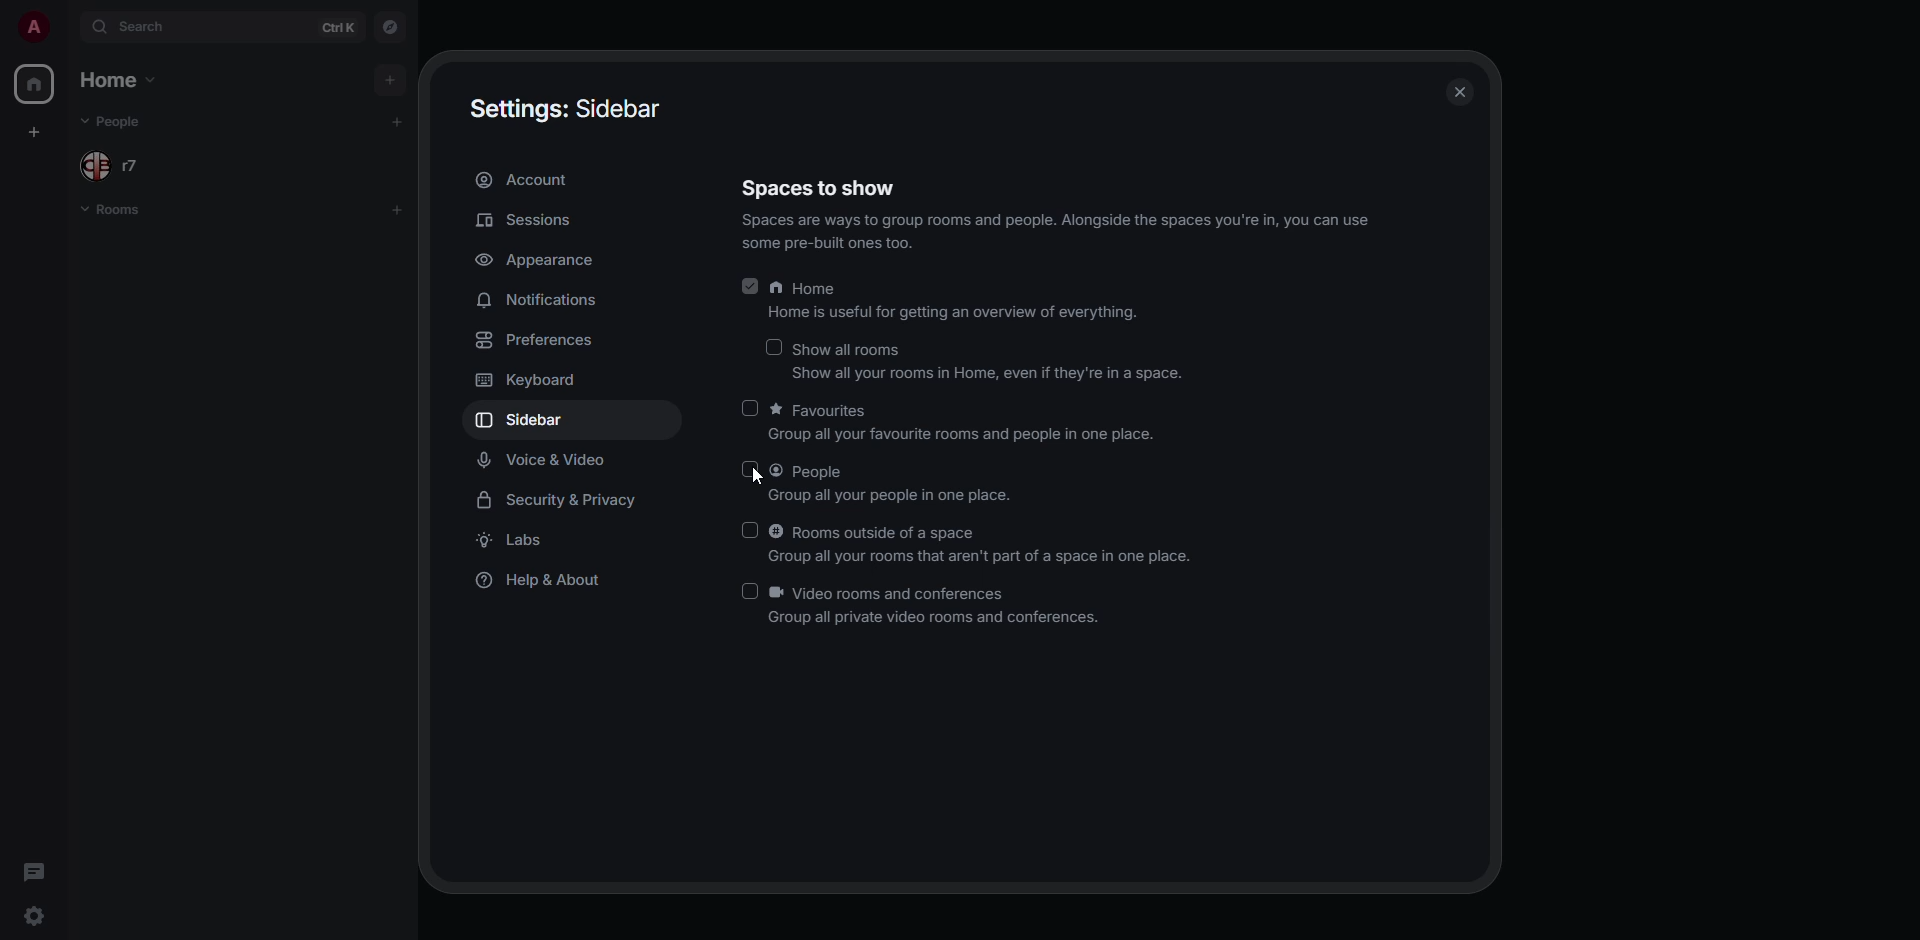 Image resolution: width=1920 pixels, height=940 pixels. I want to click on profile, so click(32, 32).